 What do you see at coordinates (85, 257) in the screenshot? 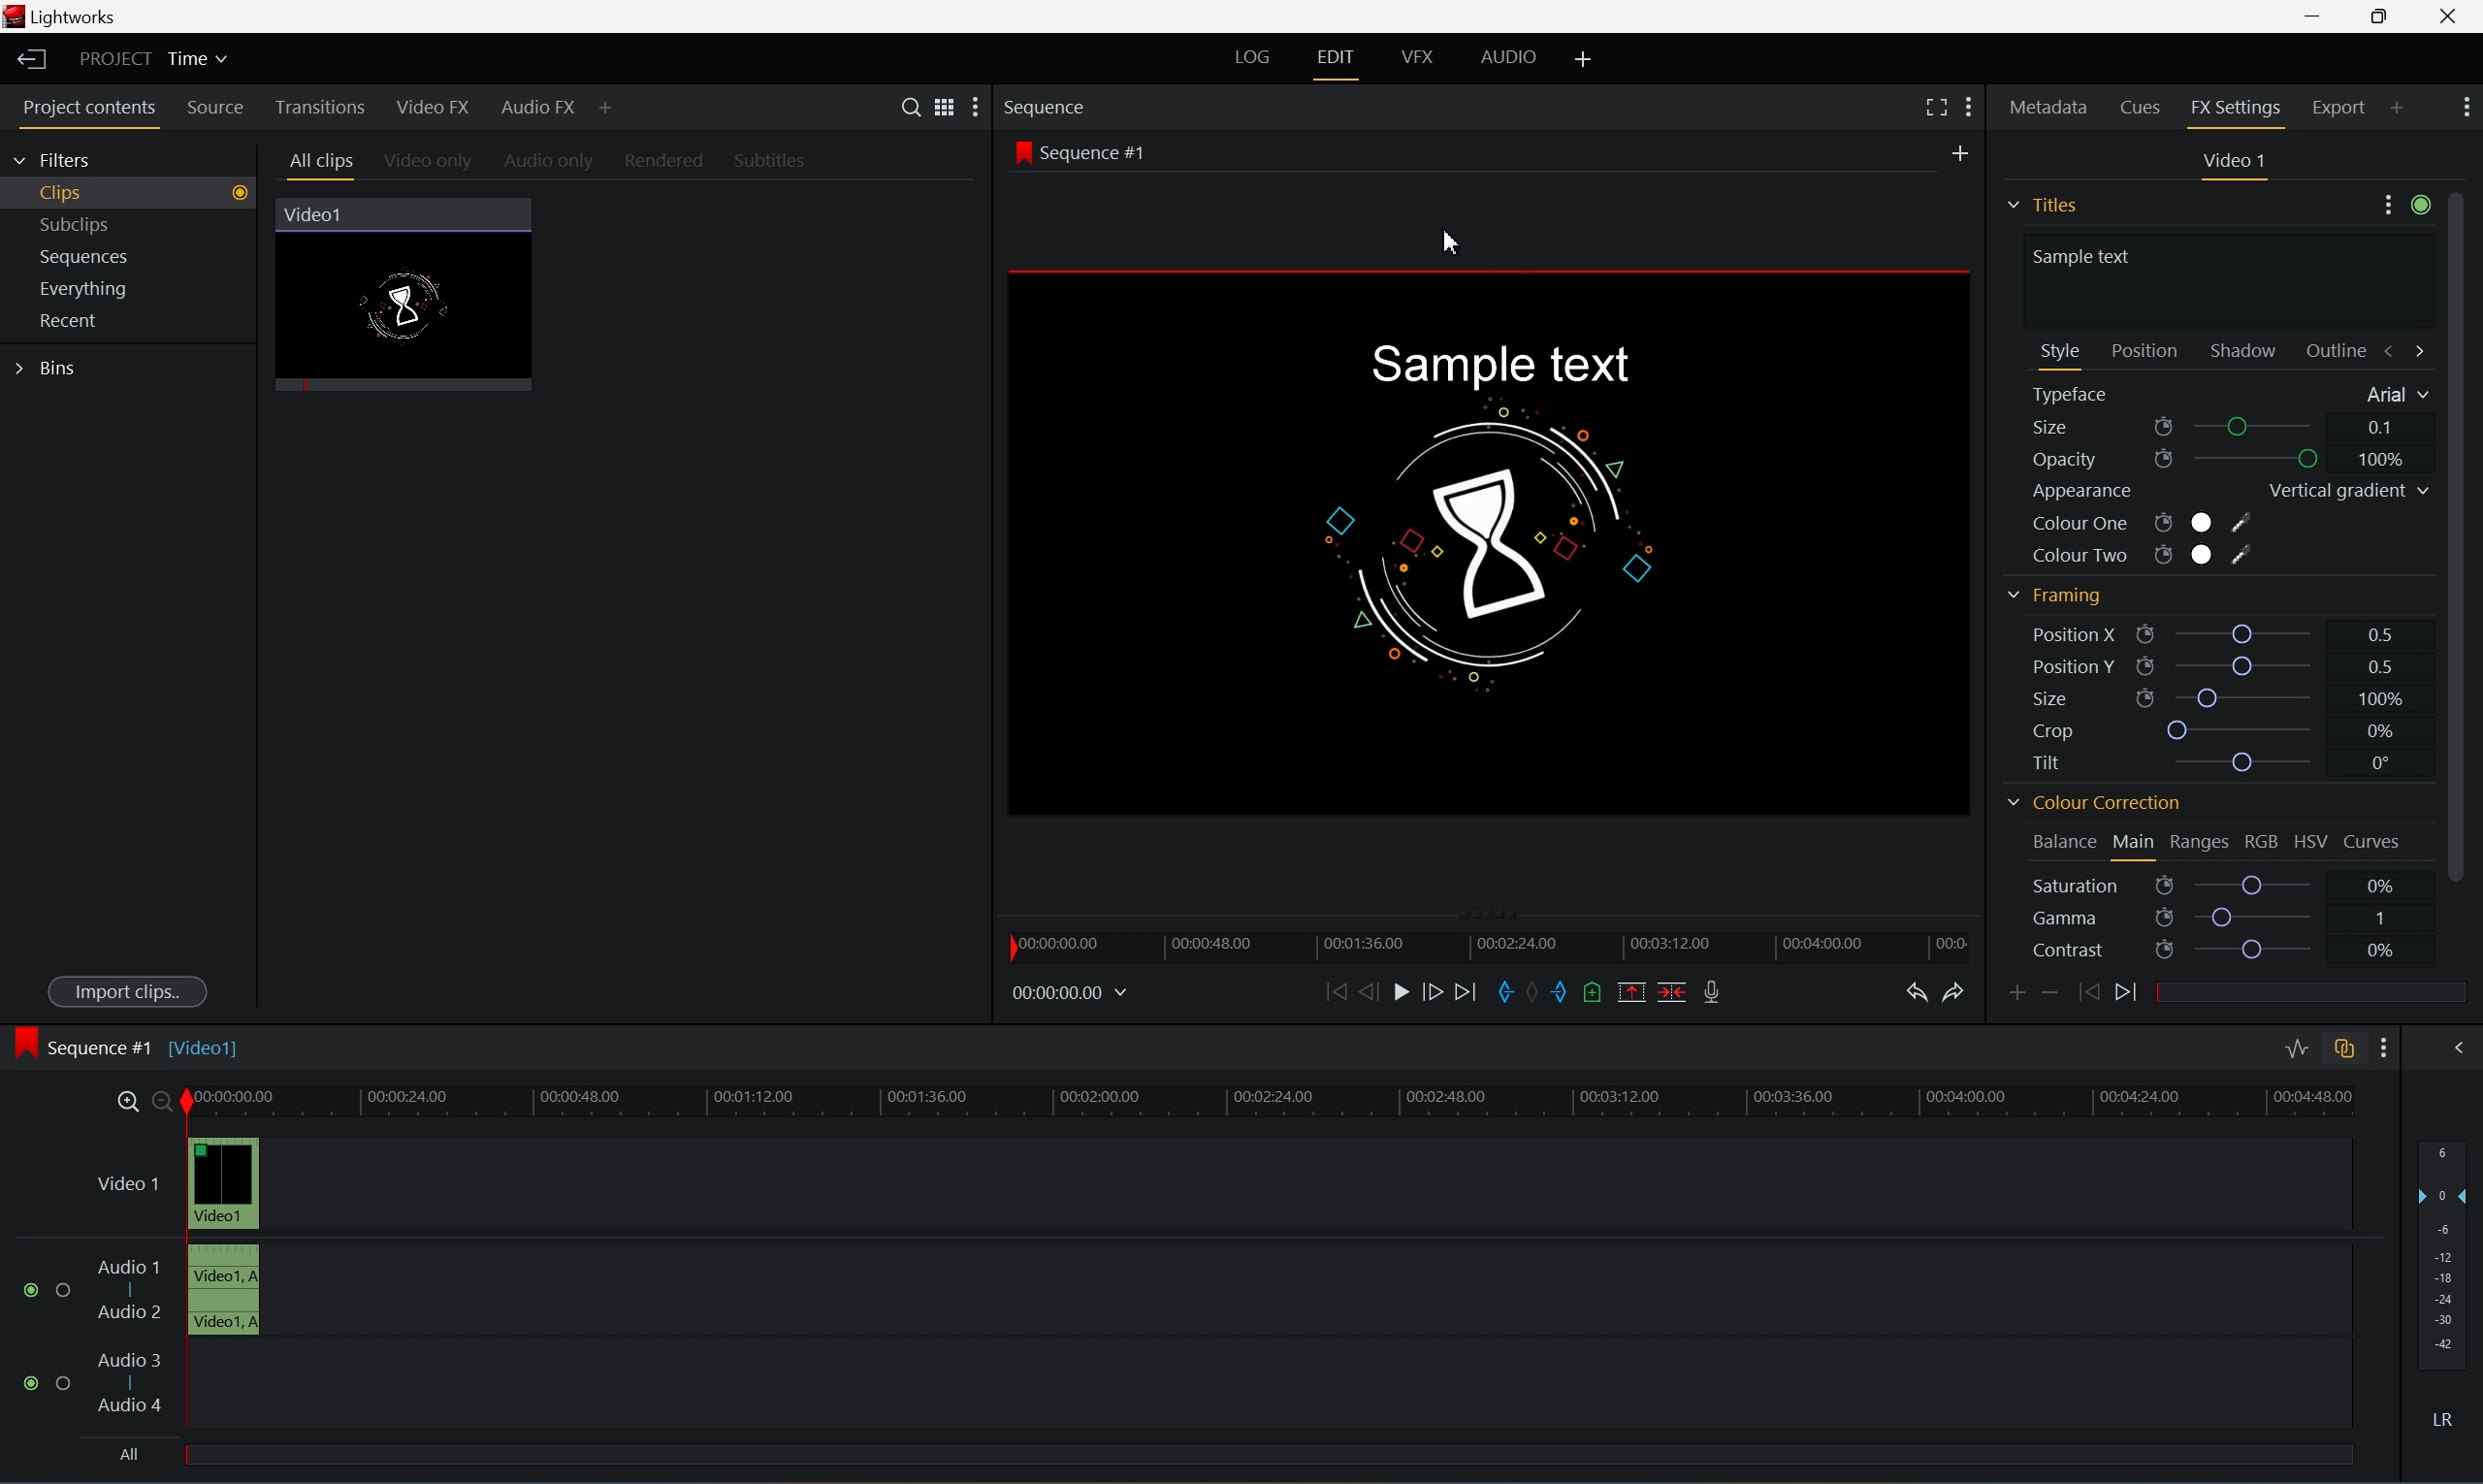
I see `sequences` at bounding box center [85, 257].